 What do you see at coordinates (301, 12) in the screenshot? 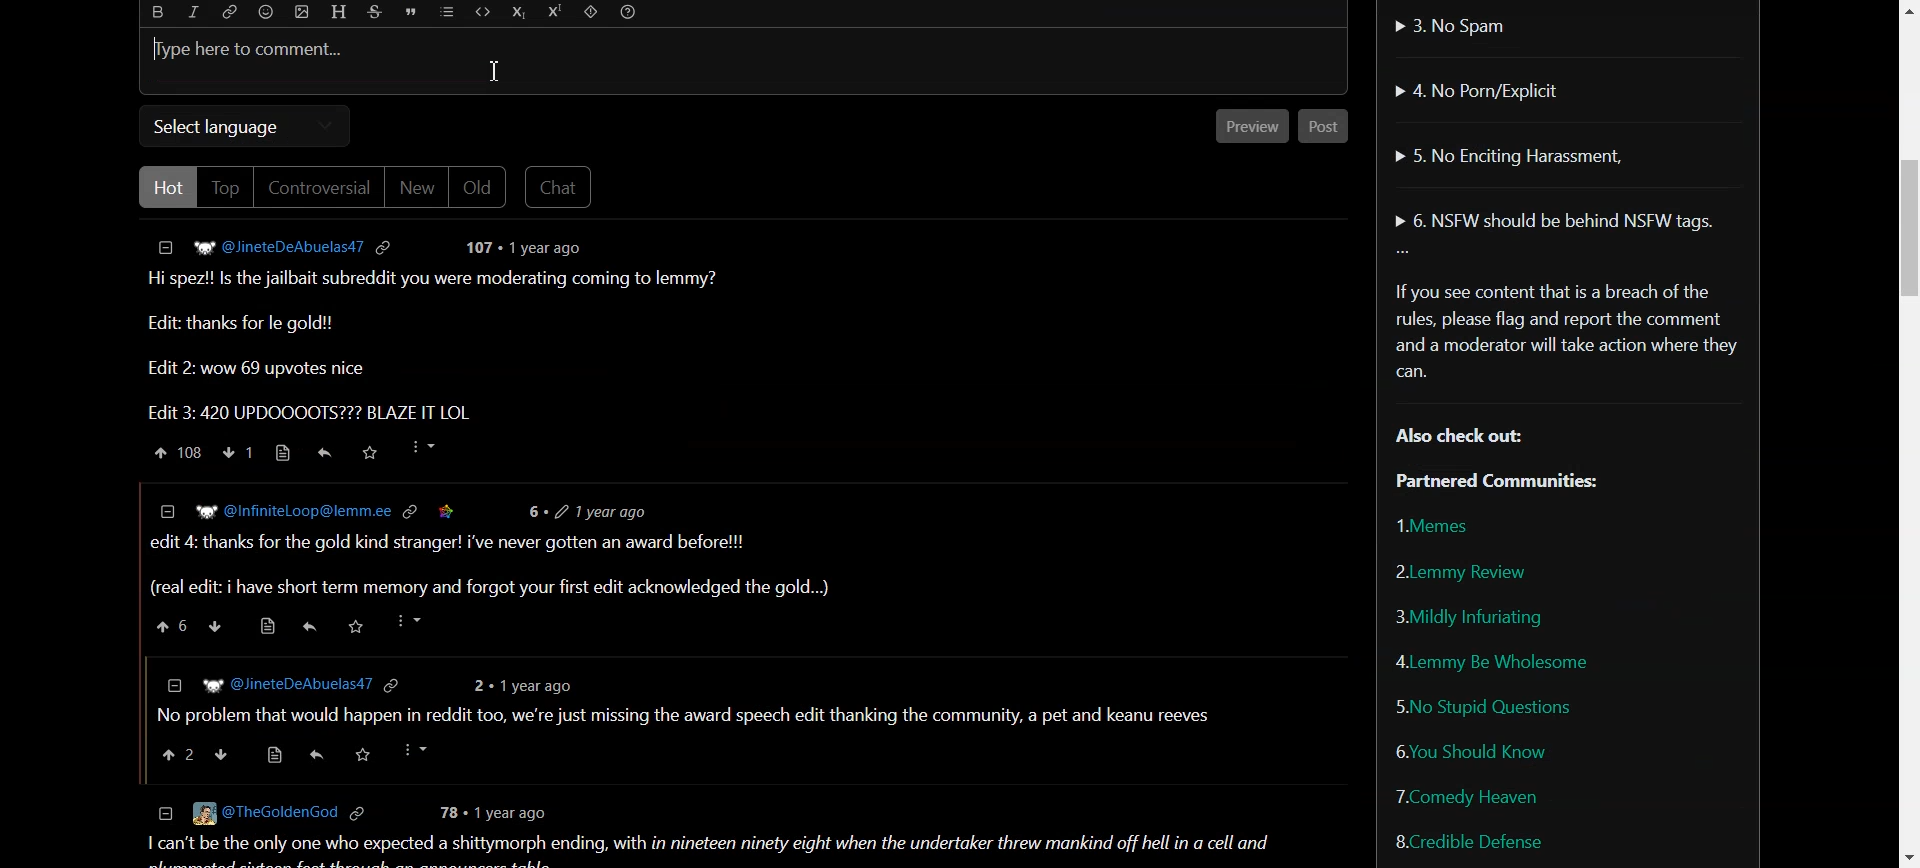
I see `Upload Image` at bounding box center [301, 12].